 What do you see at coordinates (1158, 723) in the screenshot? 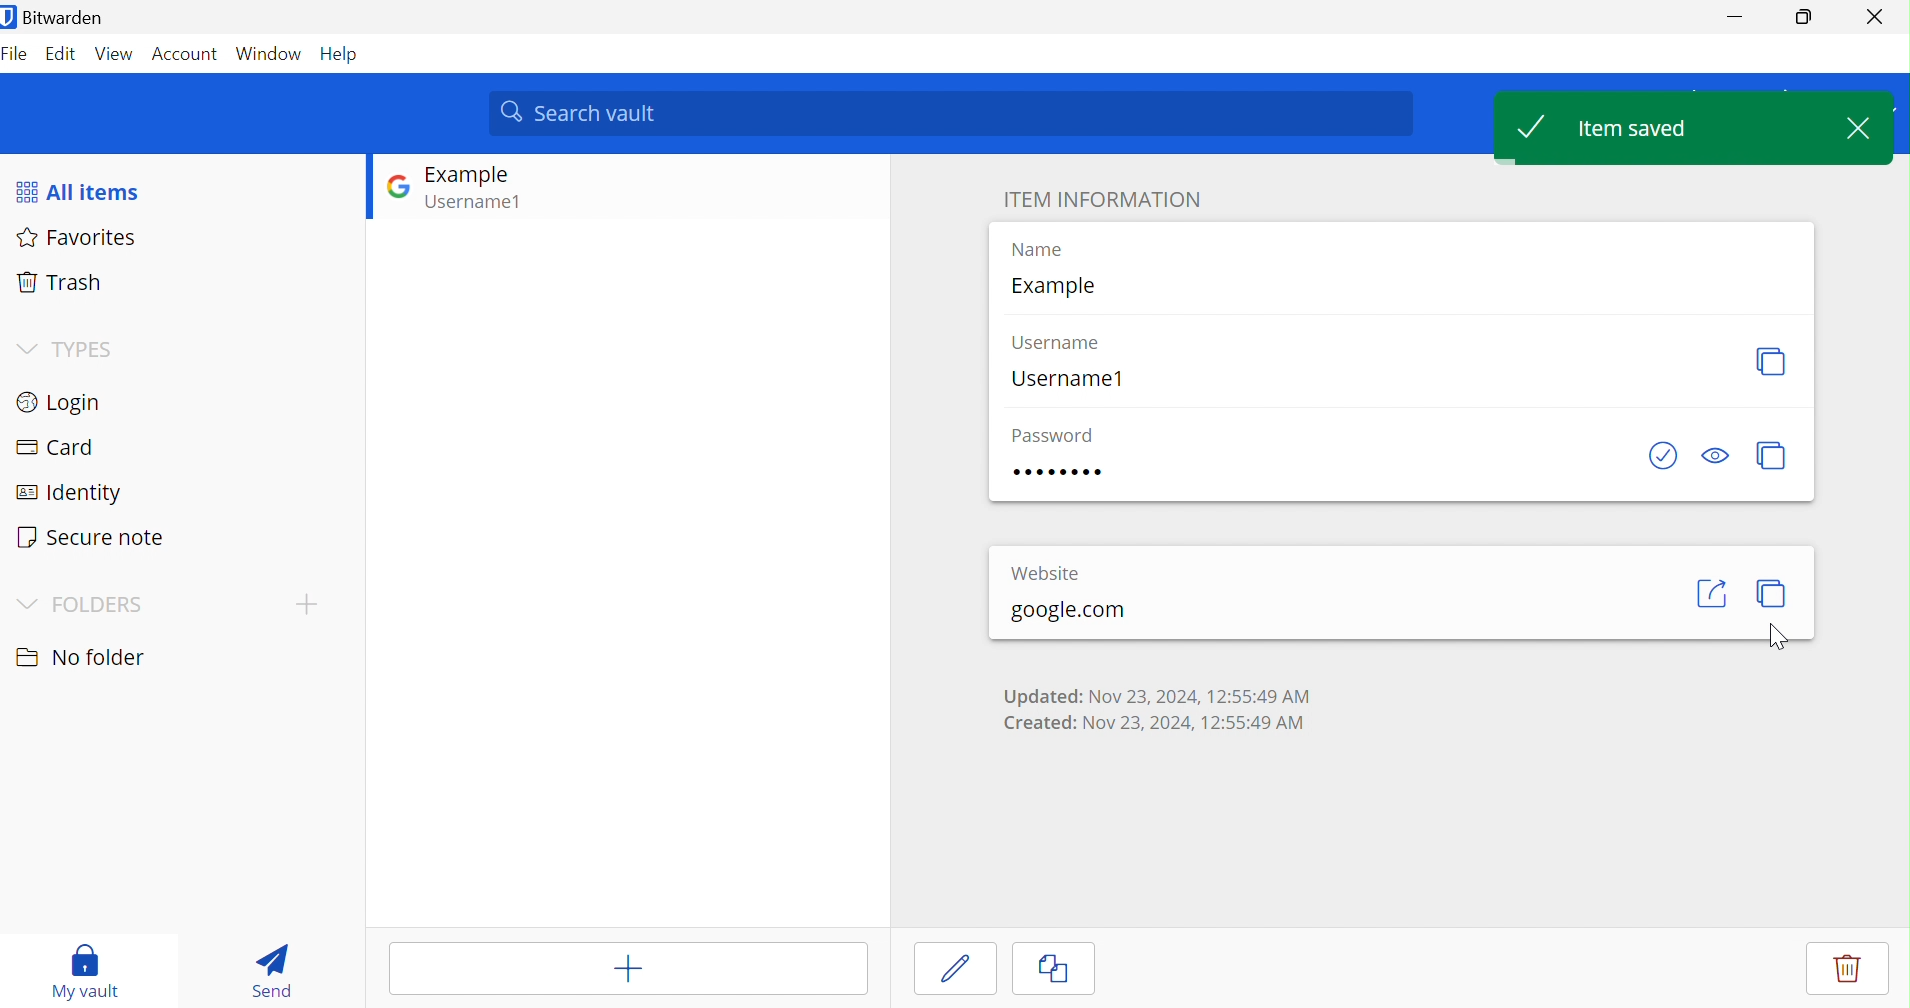
I see `Created: Nov 23, 2024, 12:55:49 AM` at bounding box center [1158, 723].